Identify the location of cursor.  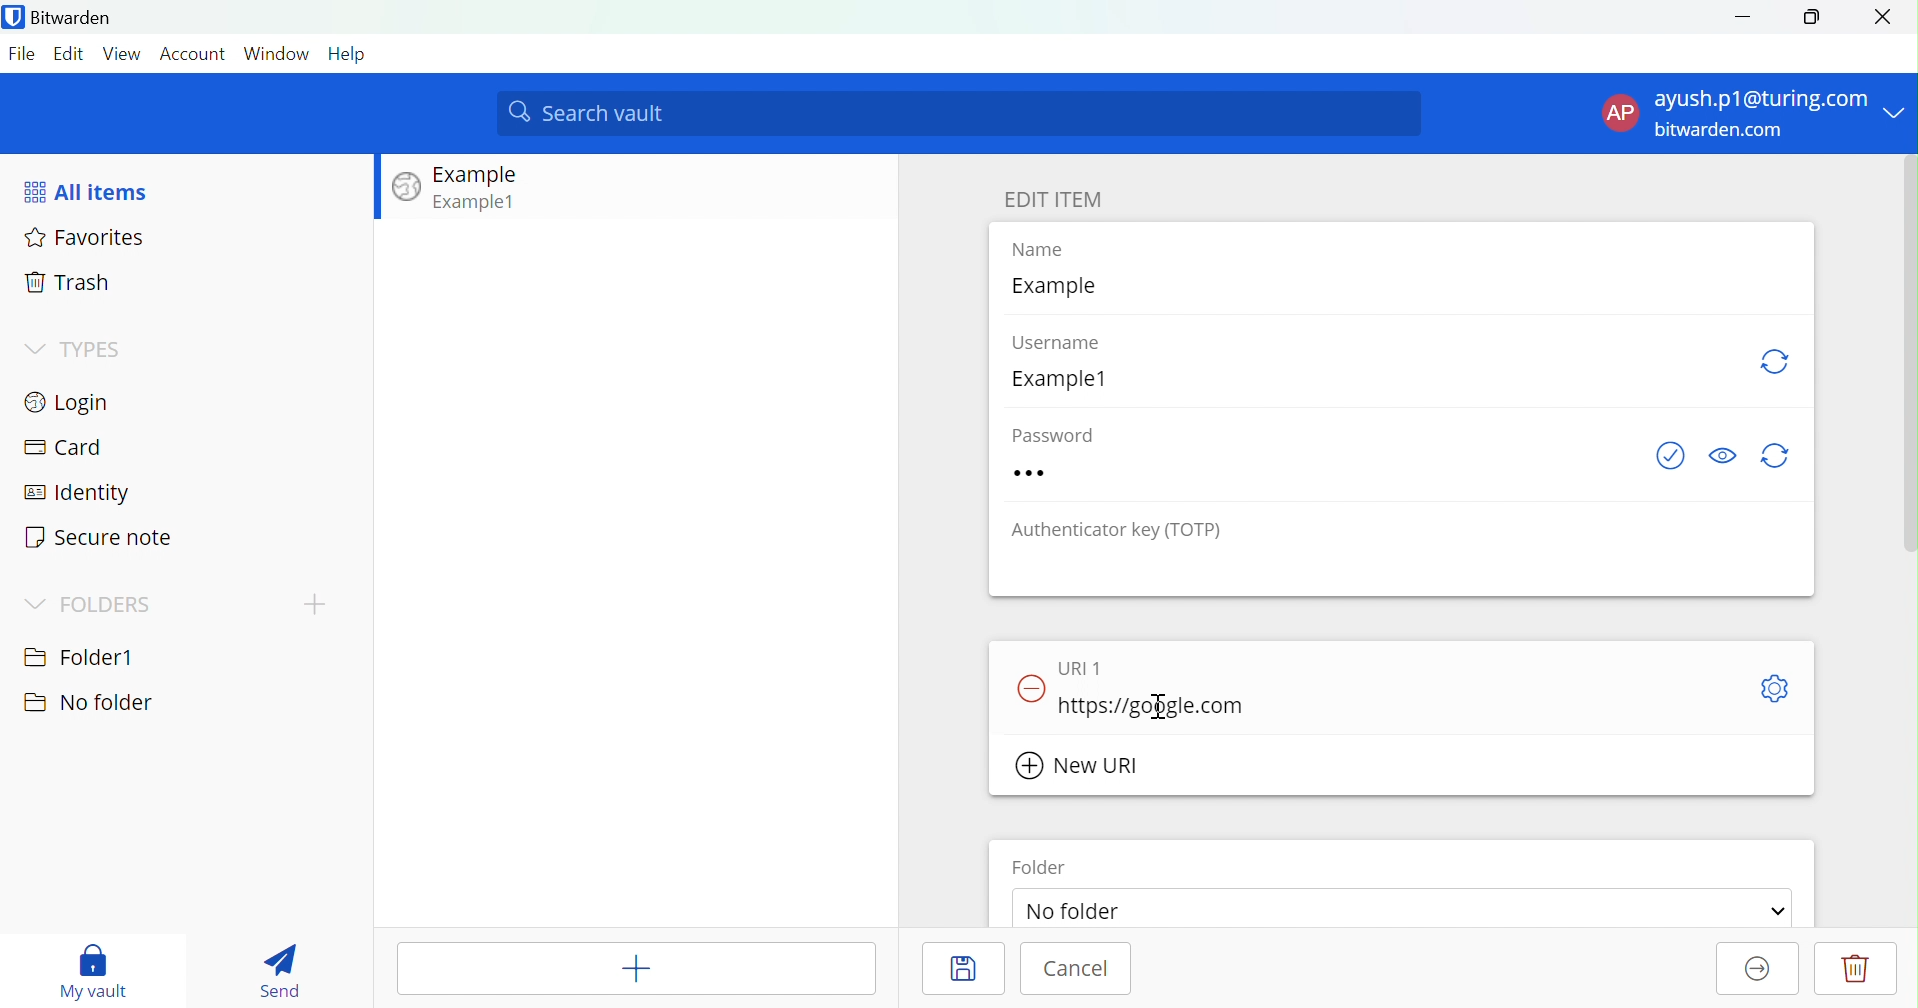
(1176, 700).